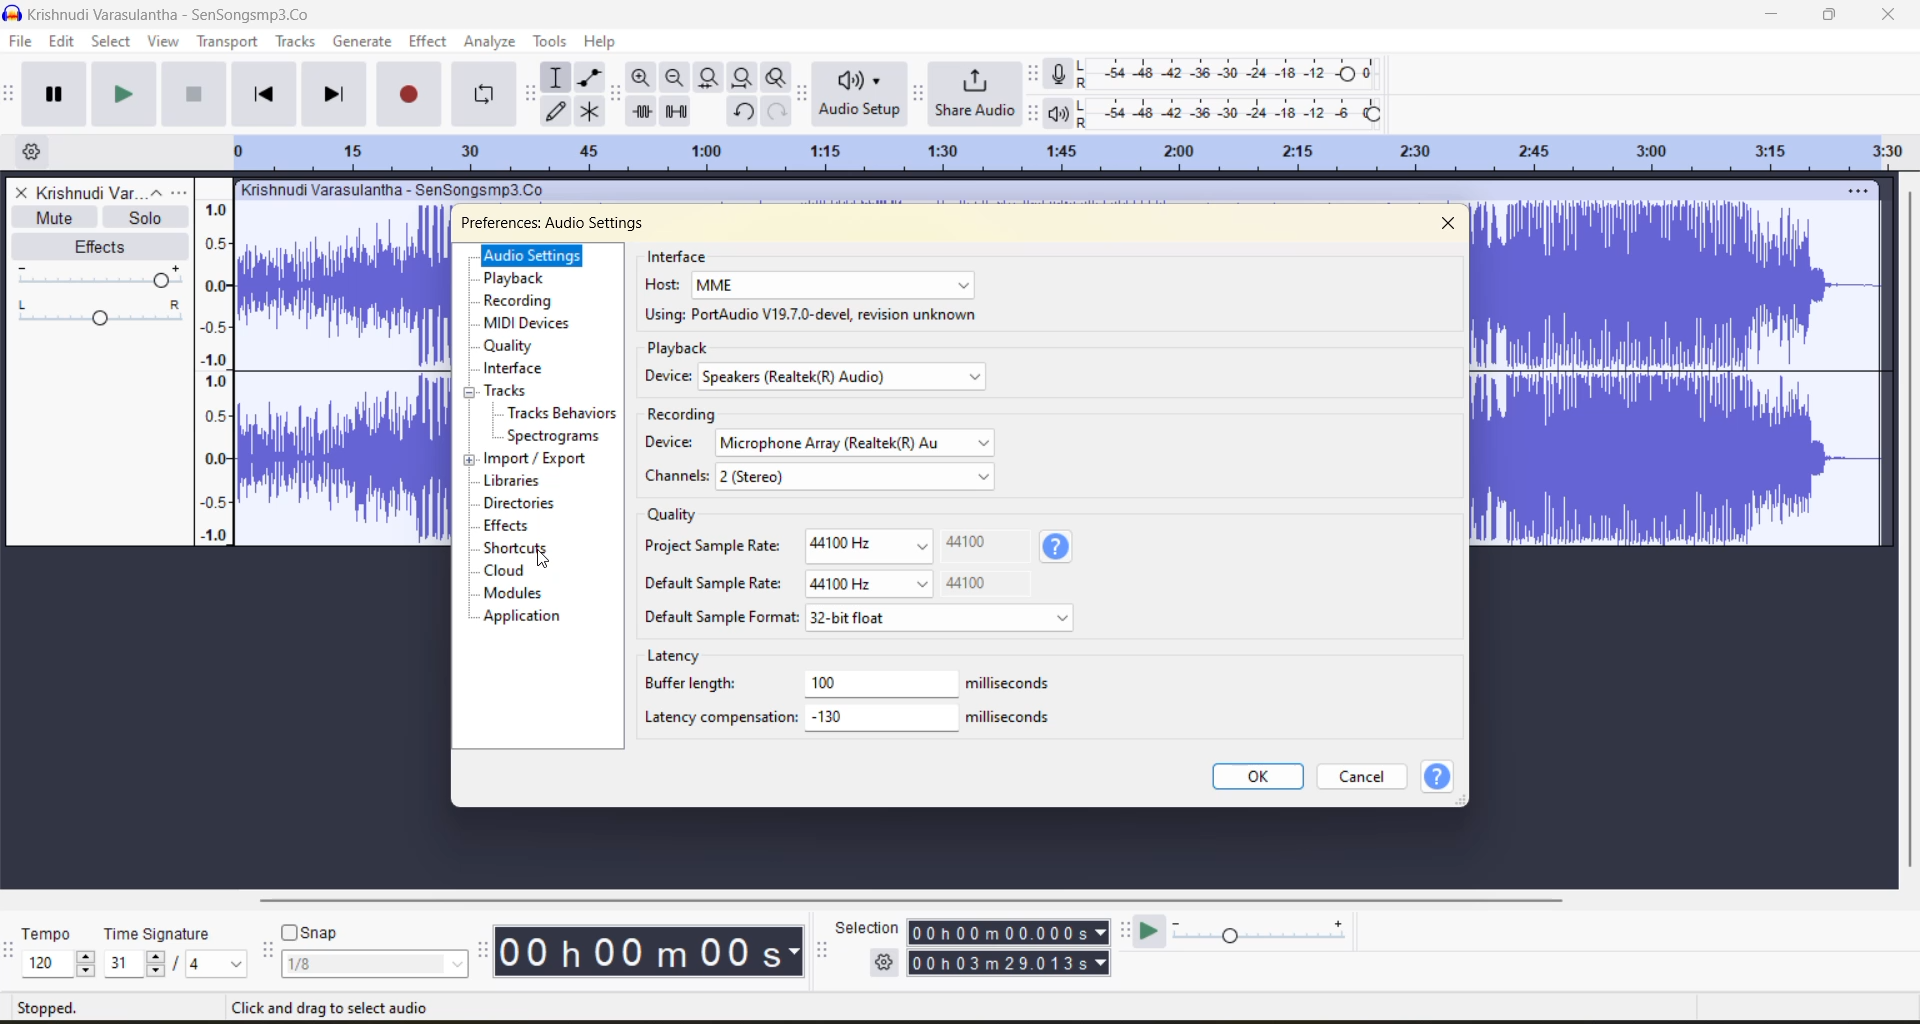  What do you see at coordinates (538, 257) in the screenshot?
I see `audio settings` at bounding box center [538, 257].